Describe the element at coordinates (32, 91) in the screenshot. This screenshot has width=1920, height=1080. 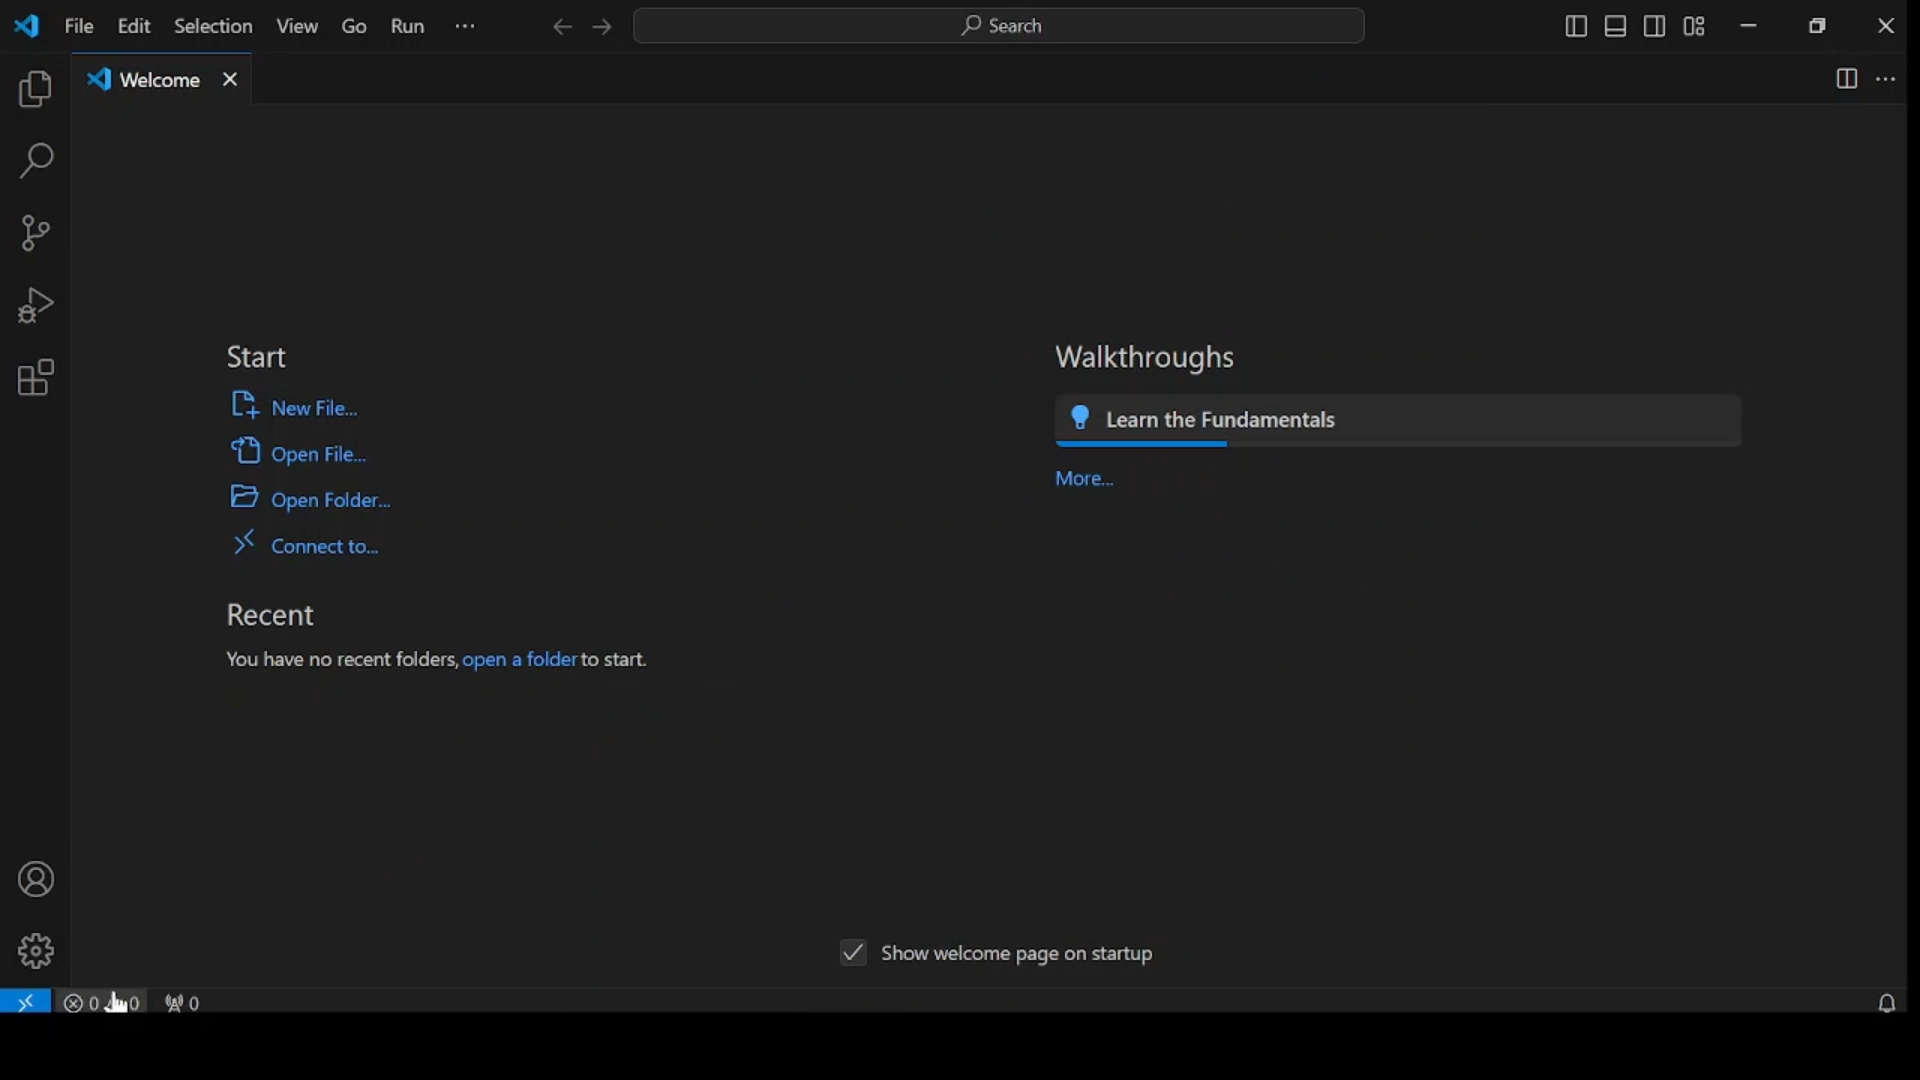
I see `explorer` at that location.